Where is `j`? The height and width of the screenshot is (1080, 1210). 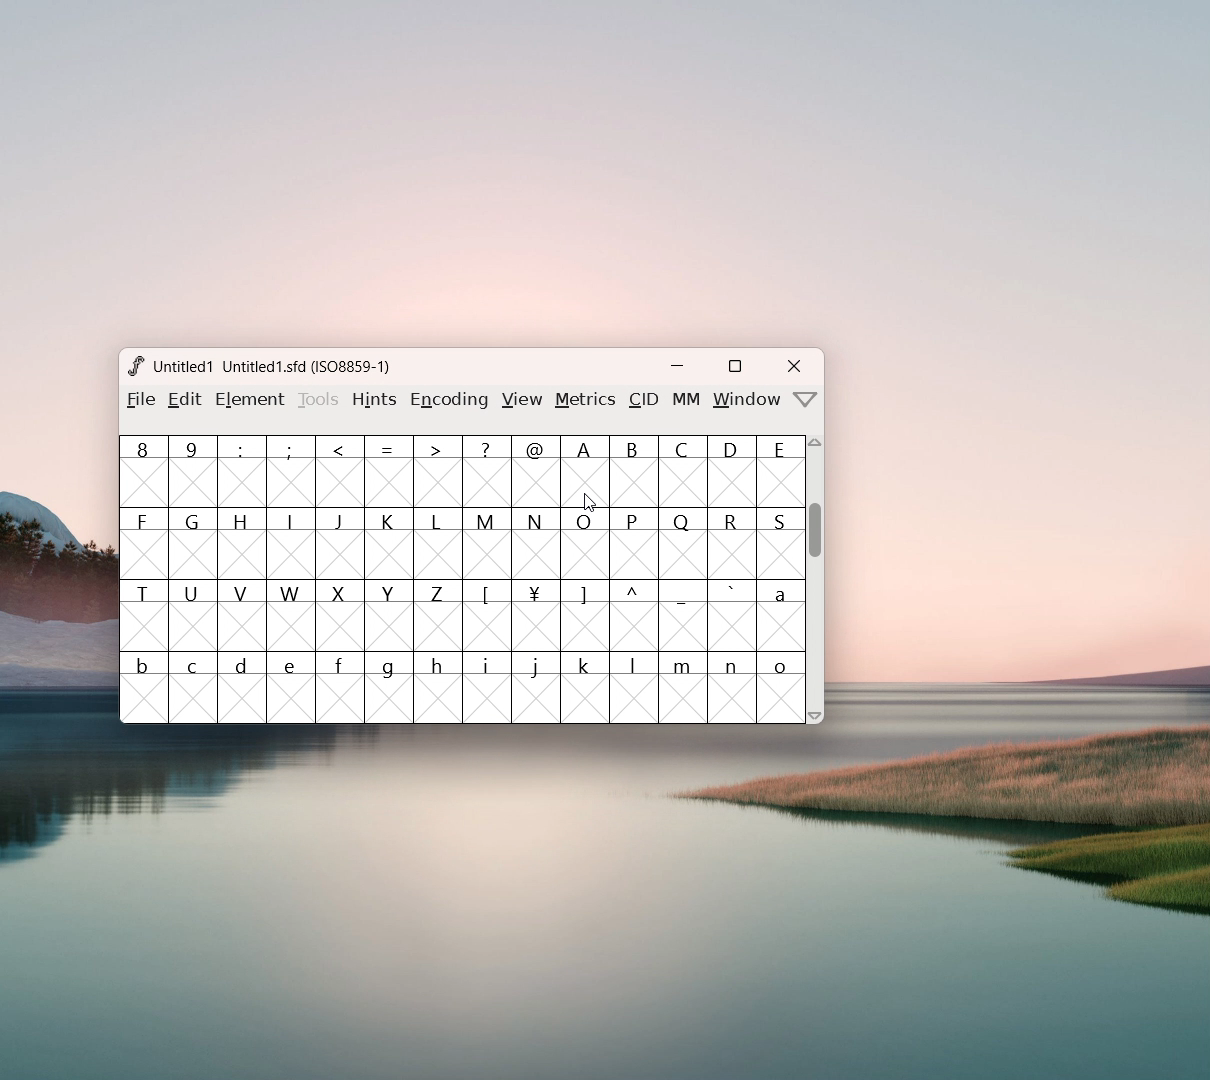 j is located at coordinates (538, 687).